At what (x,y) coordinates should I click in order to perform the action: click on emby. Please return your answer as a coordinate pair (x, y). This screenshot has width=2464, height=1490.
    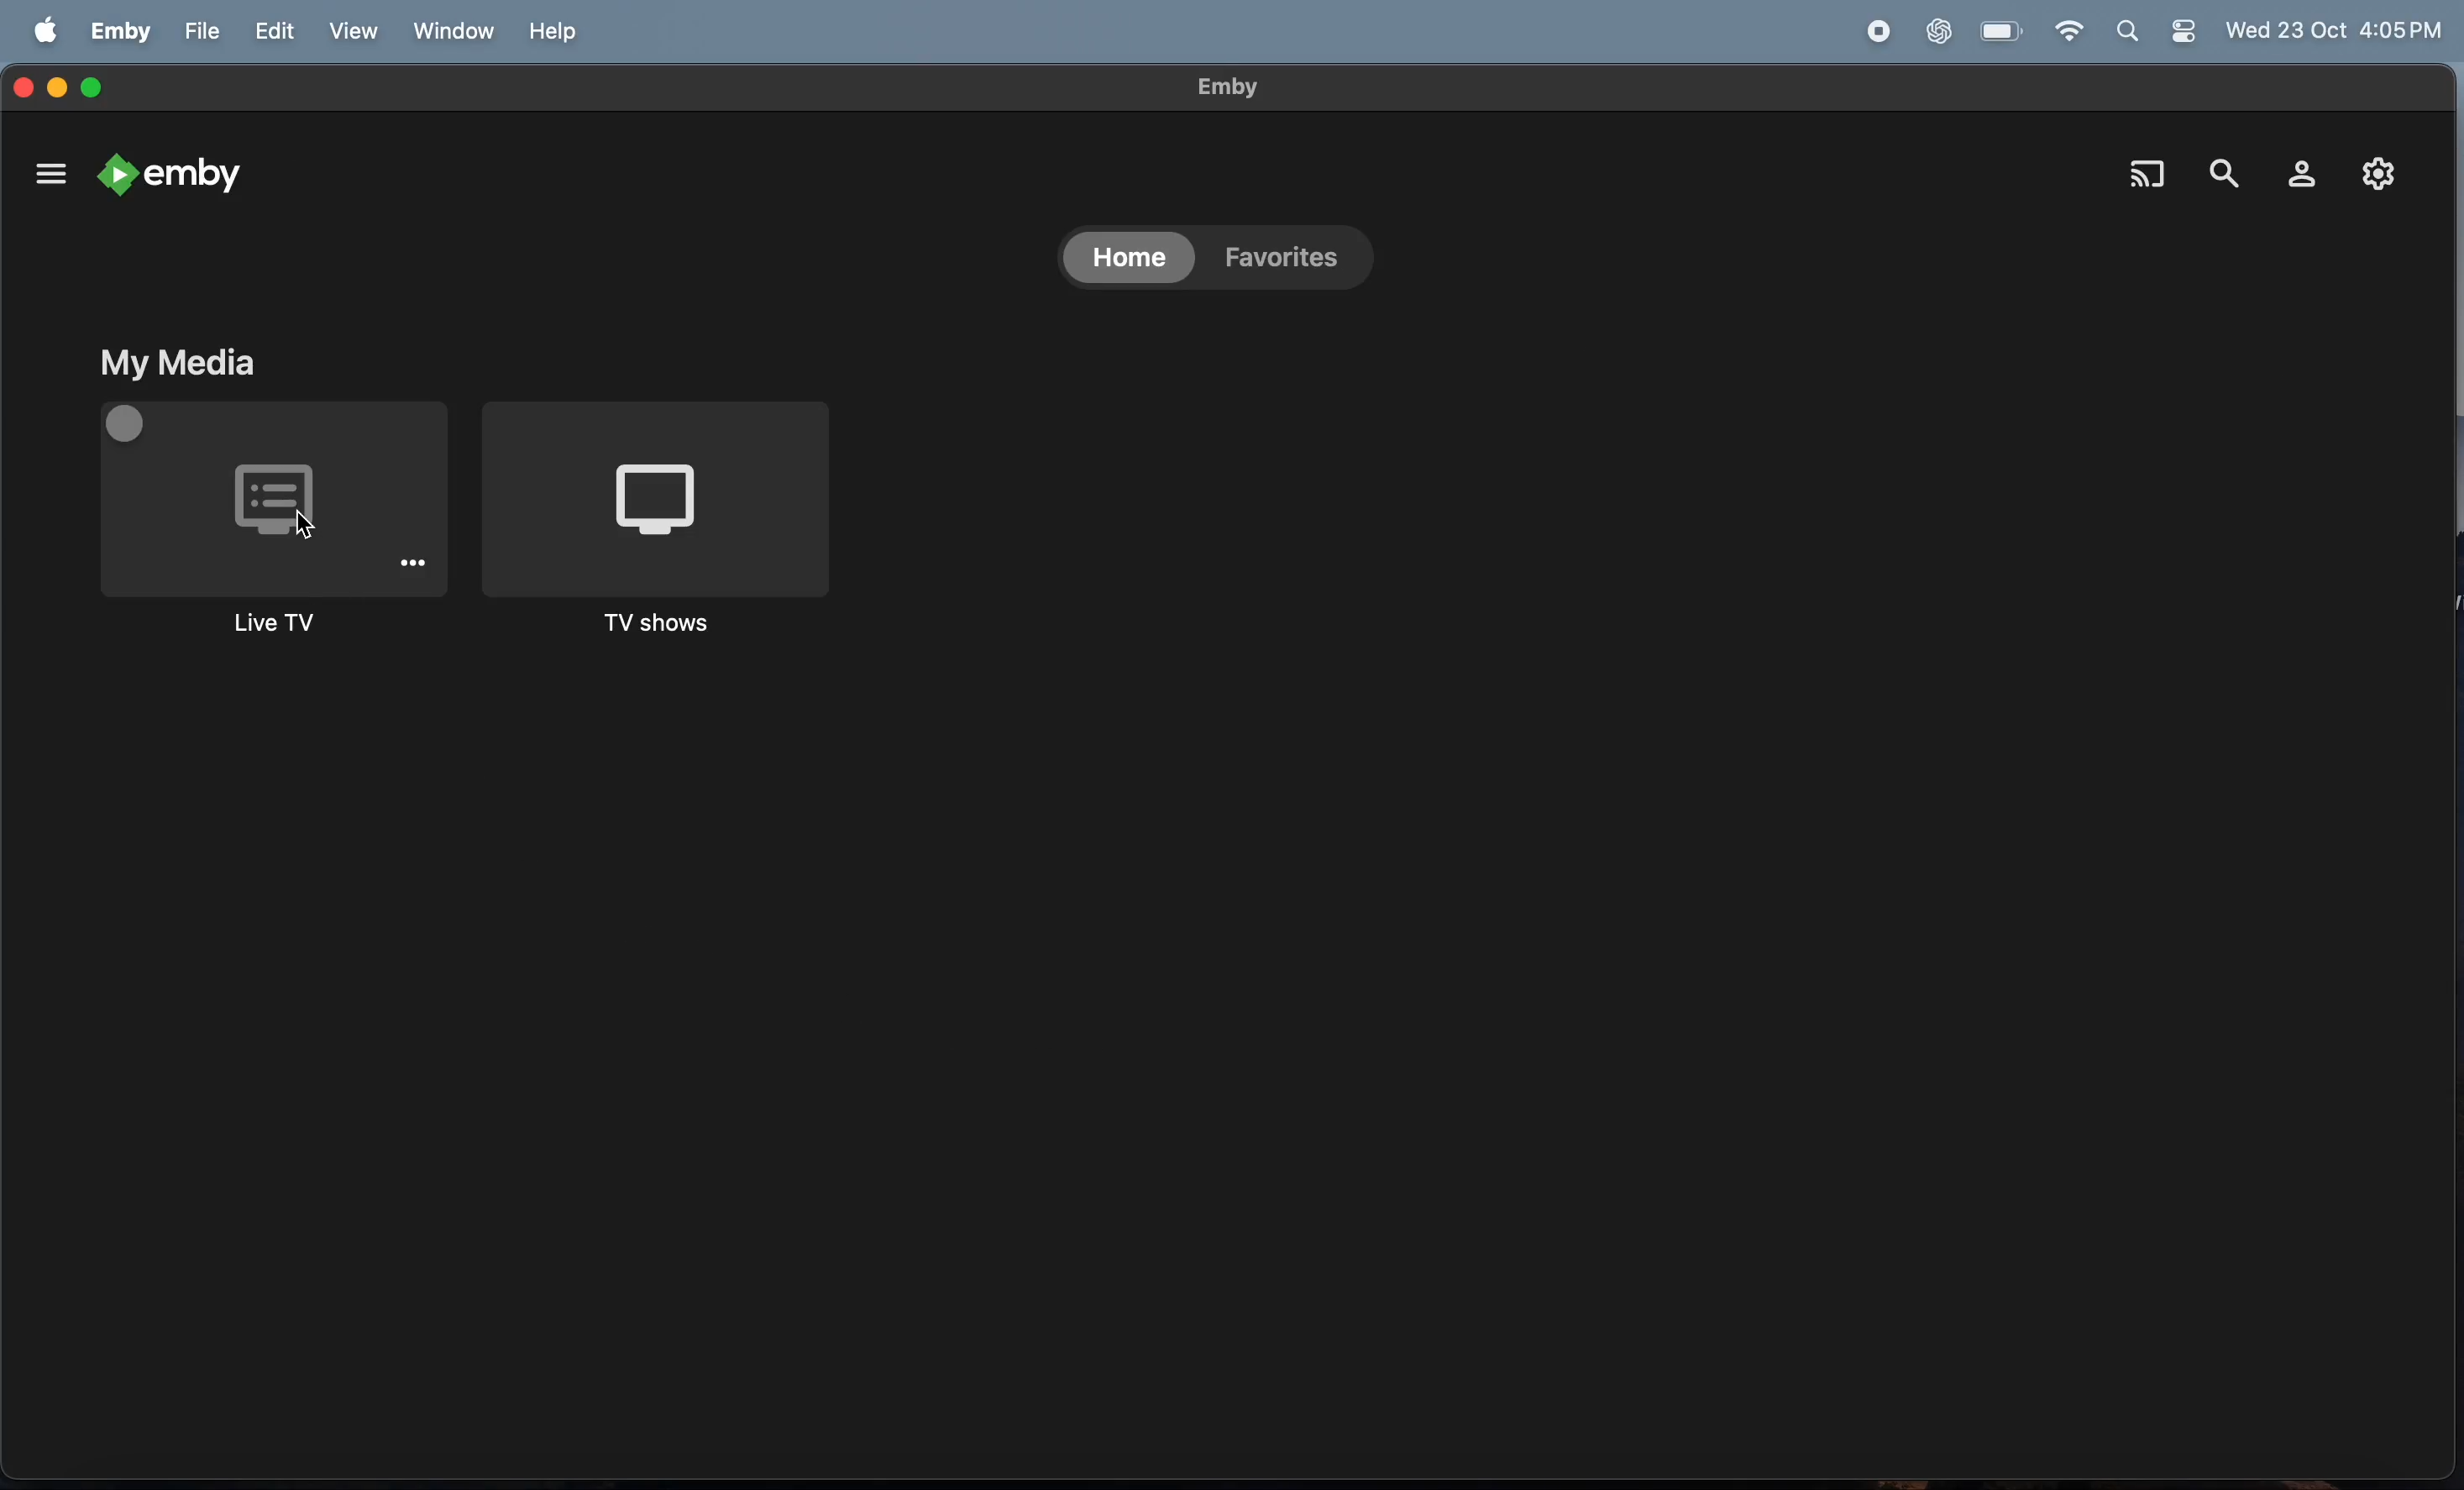
    Looking at the image, I should click on (170, 176).